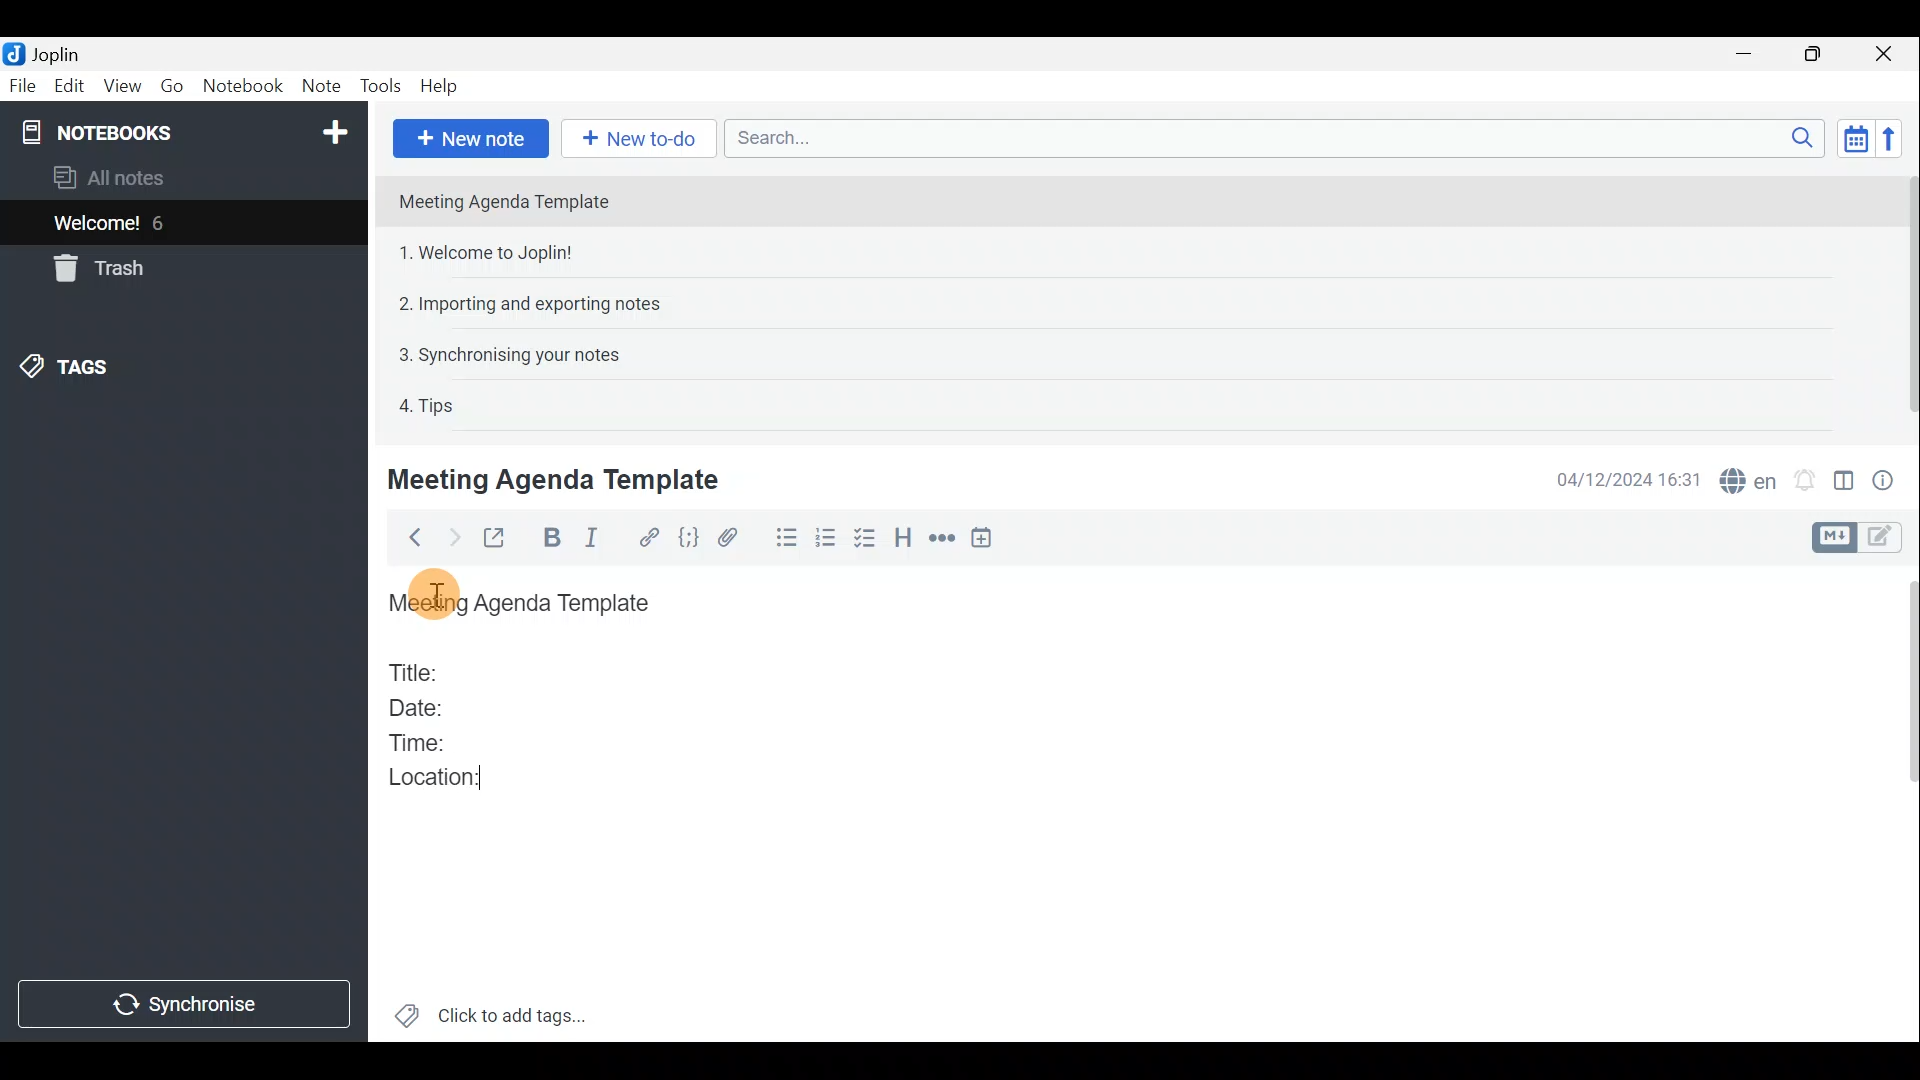 This screenshot has width=1920, height=1080. What do you see at coordinates (433, 705) in the screenshot?
I see `Date:` at bounding box center [433, 705].